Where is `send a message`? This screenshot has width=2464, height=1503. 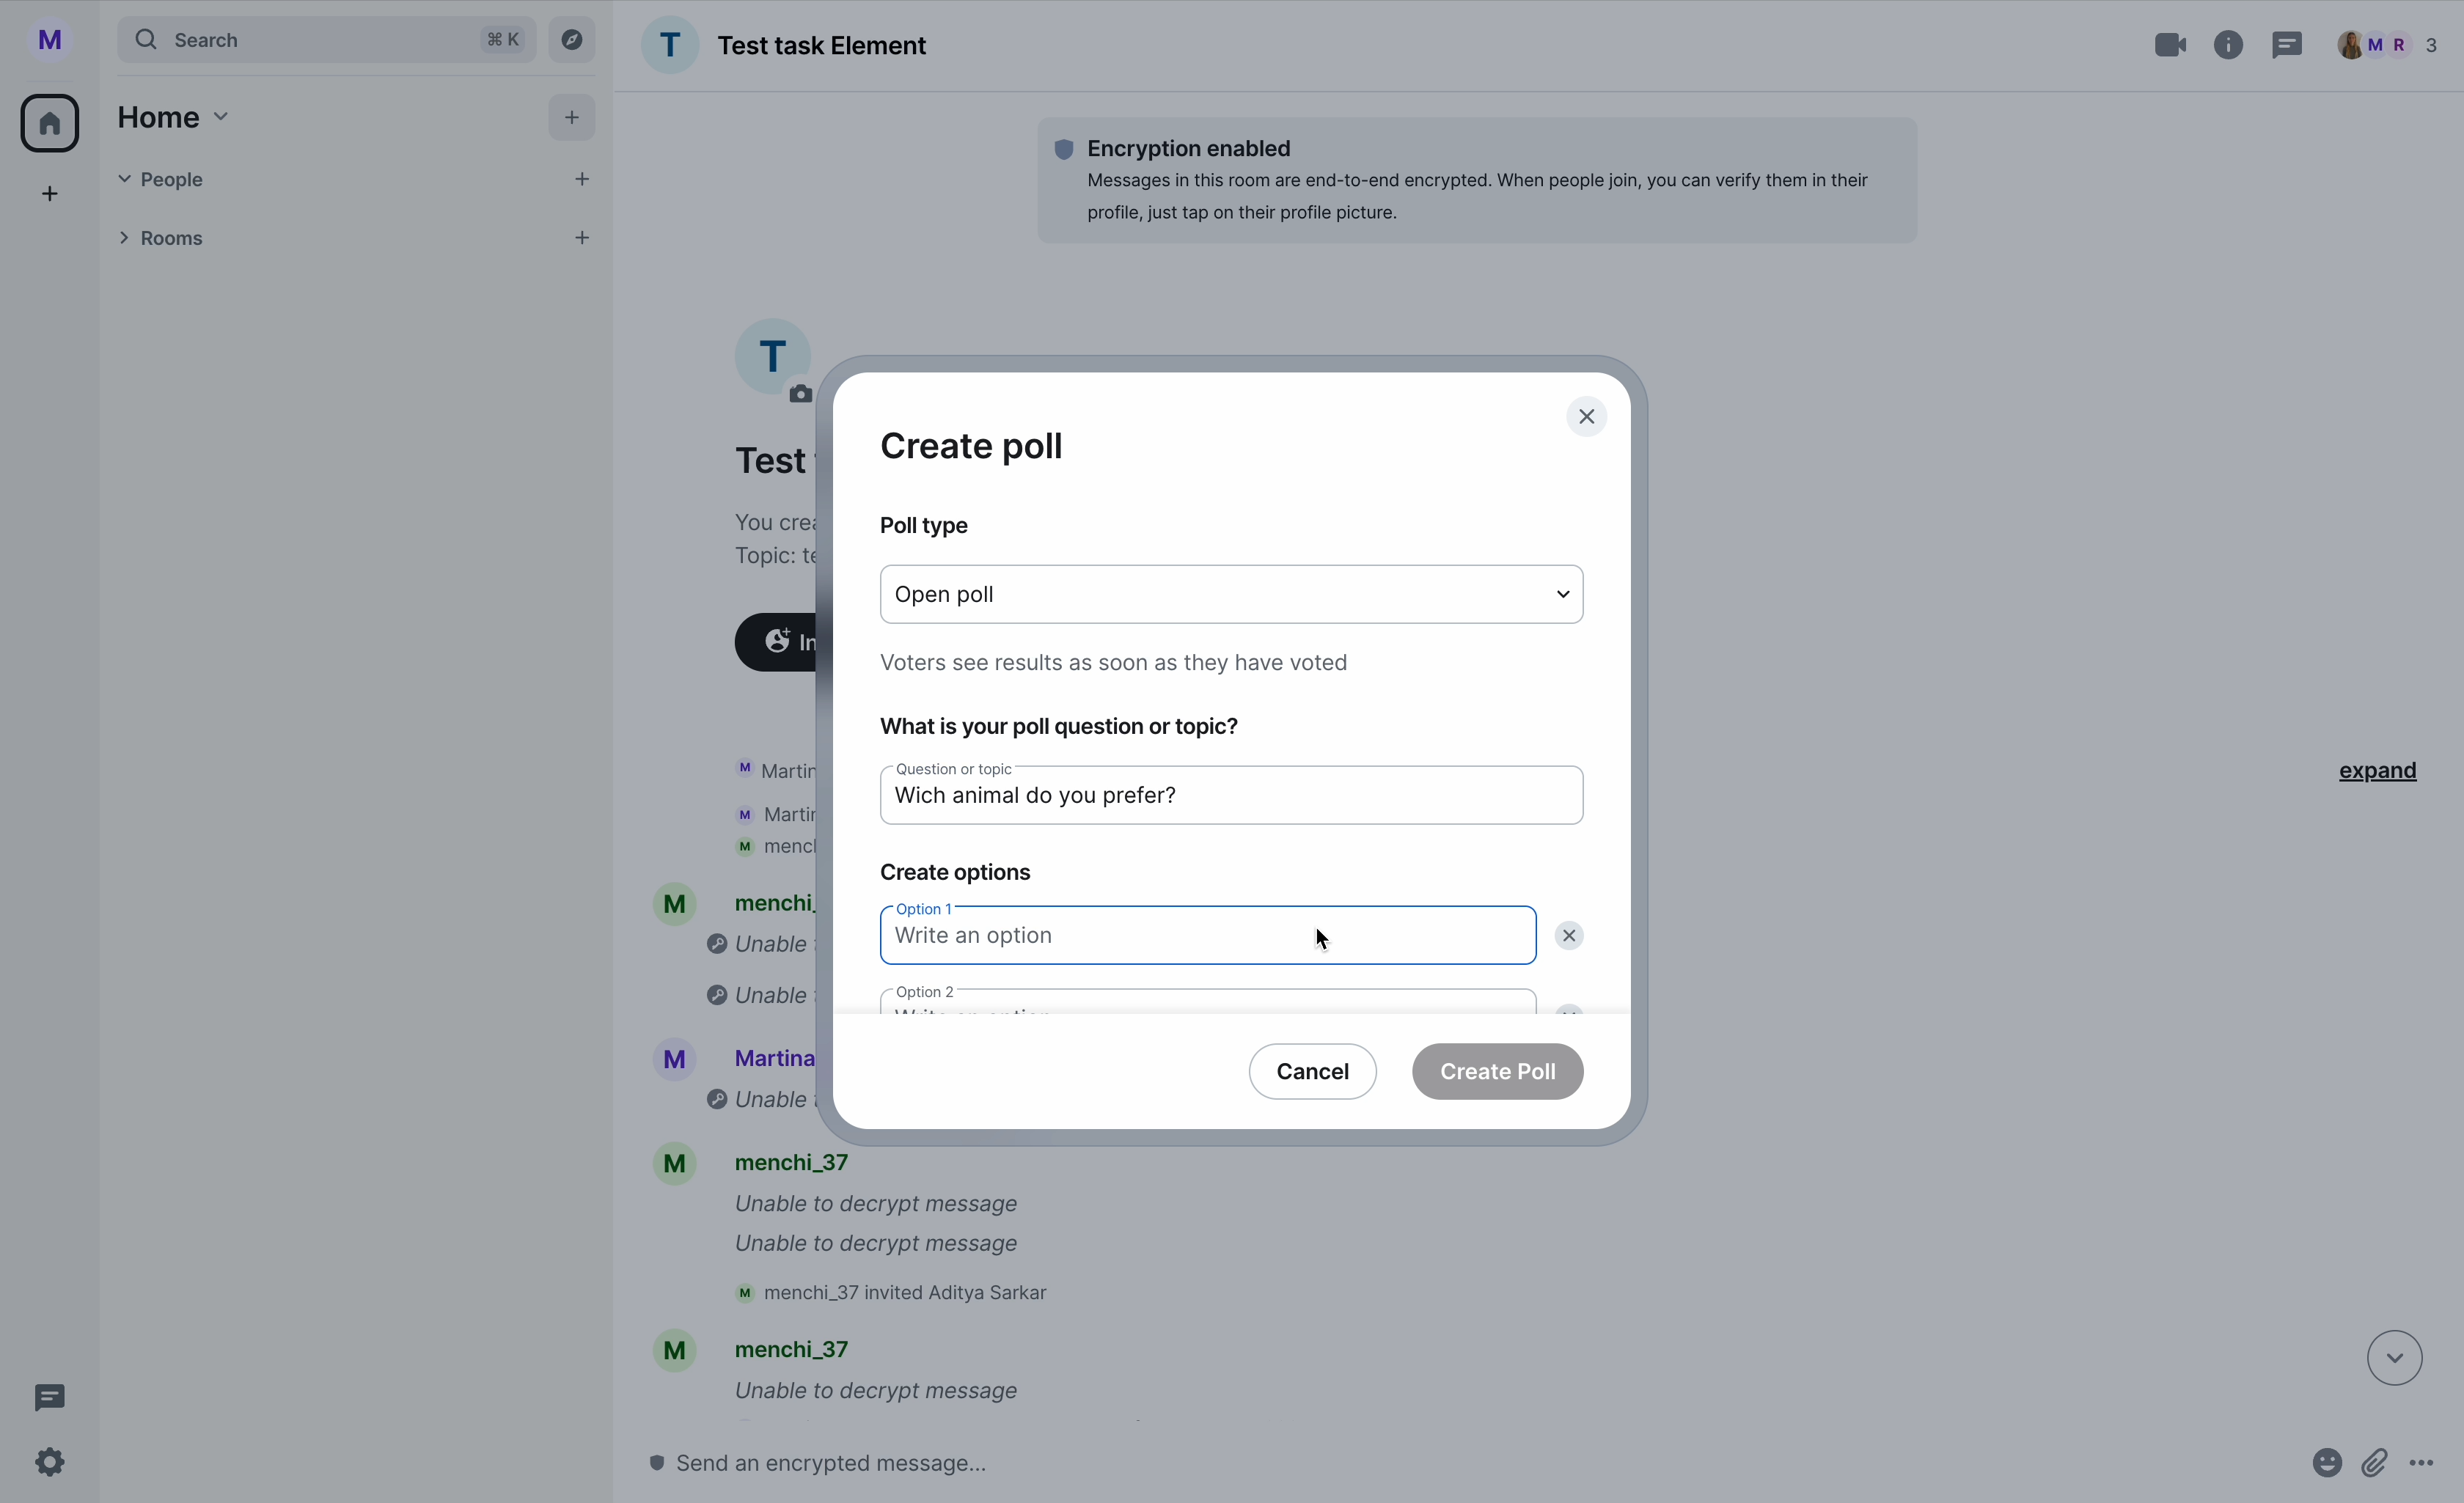 send a message is located at coordinates (861, 1462).